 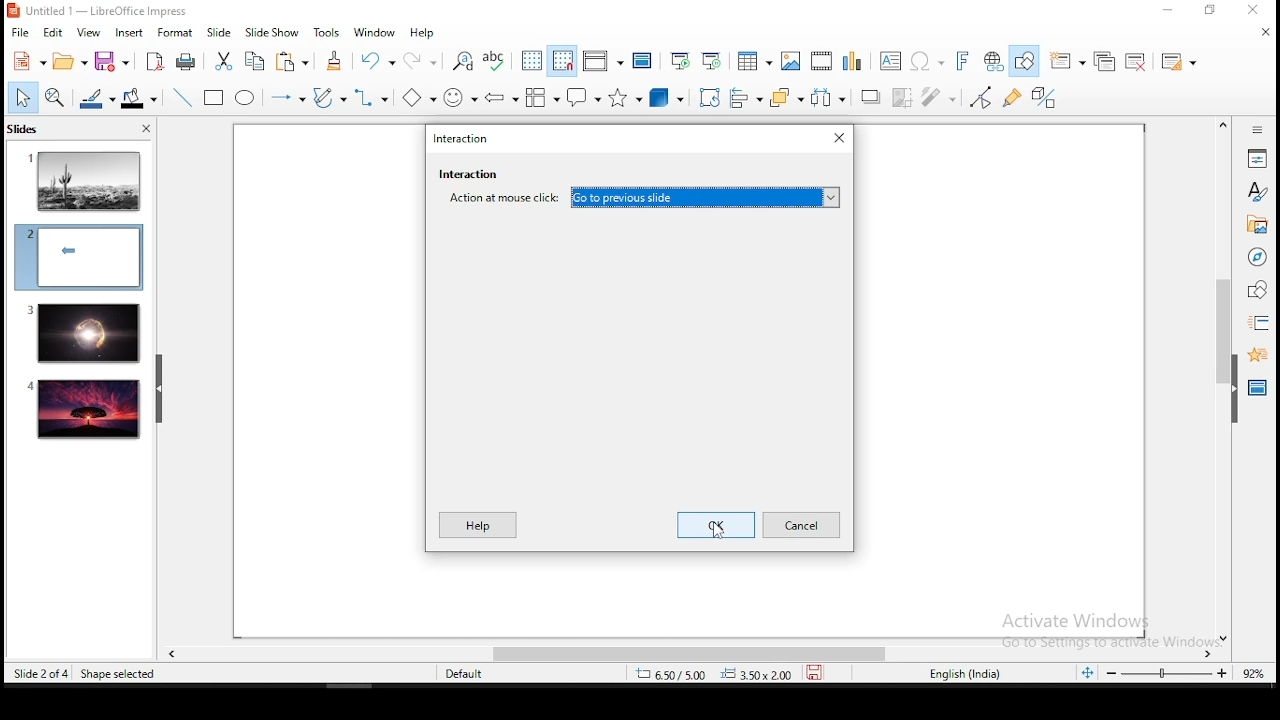 I want to click on display views, so click(x=602, y=61).